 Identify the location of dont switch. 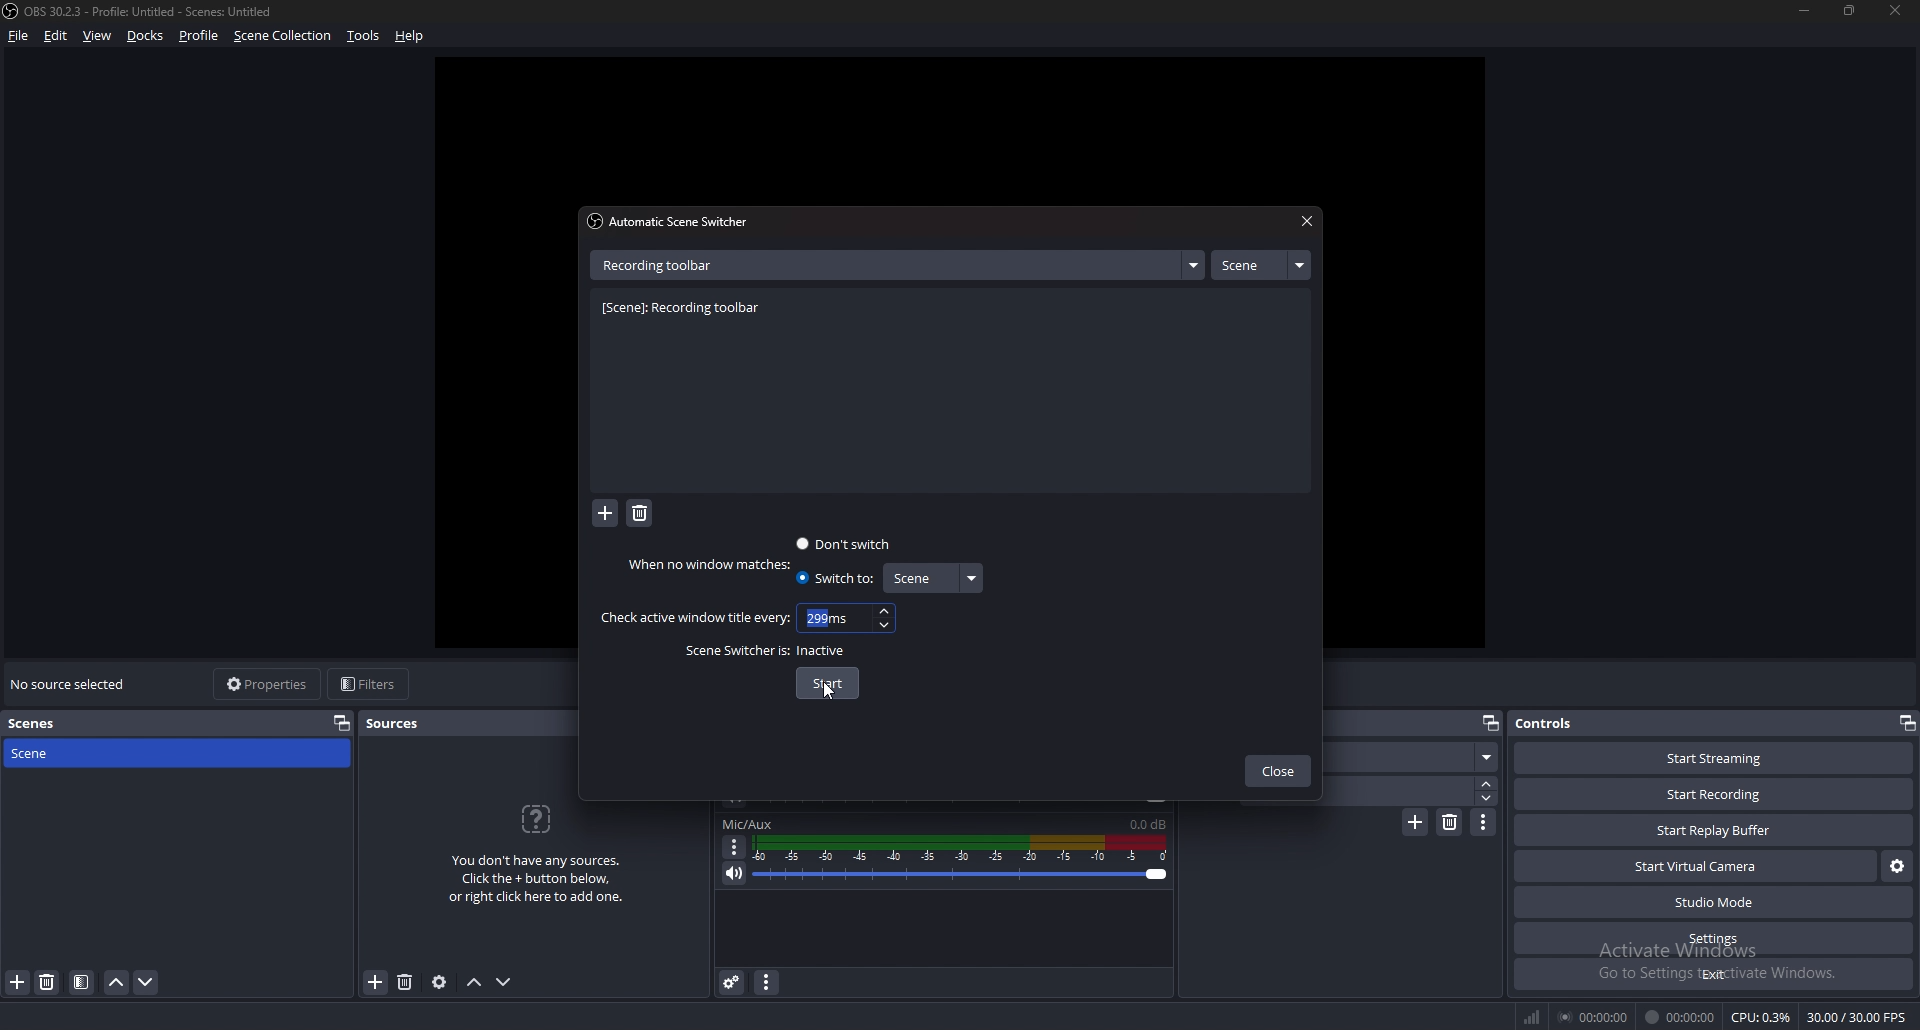
(846, 543).